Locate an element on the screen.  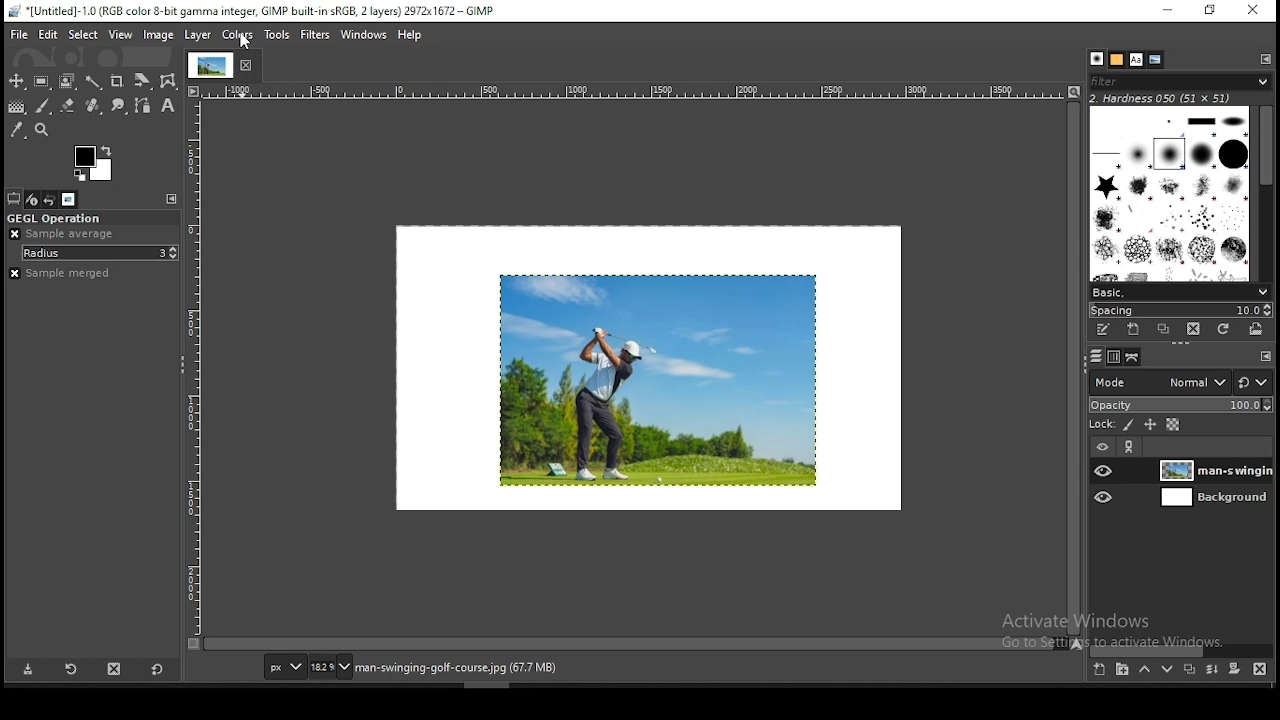
paths is located at coordinates (1136, 358).